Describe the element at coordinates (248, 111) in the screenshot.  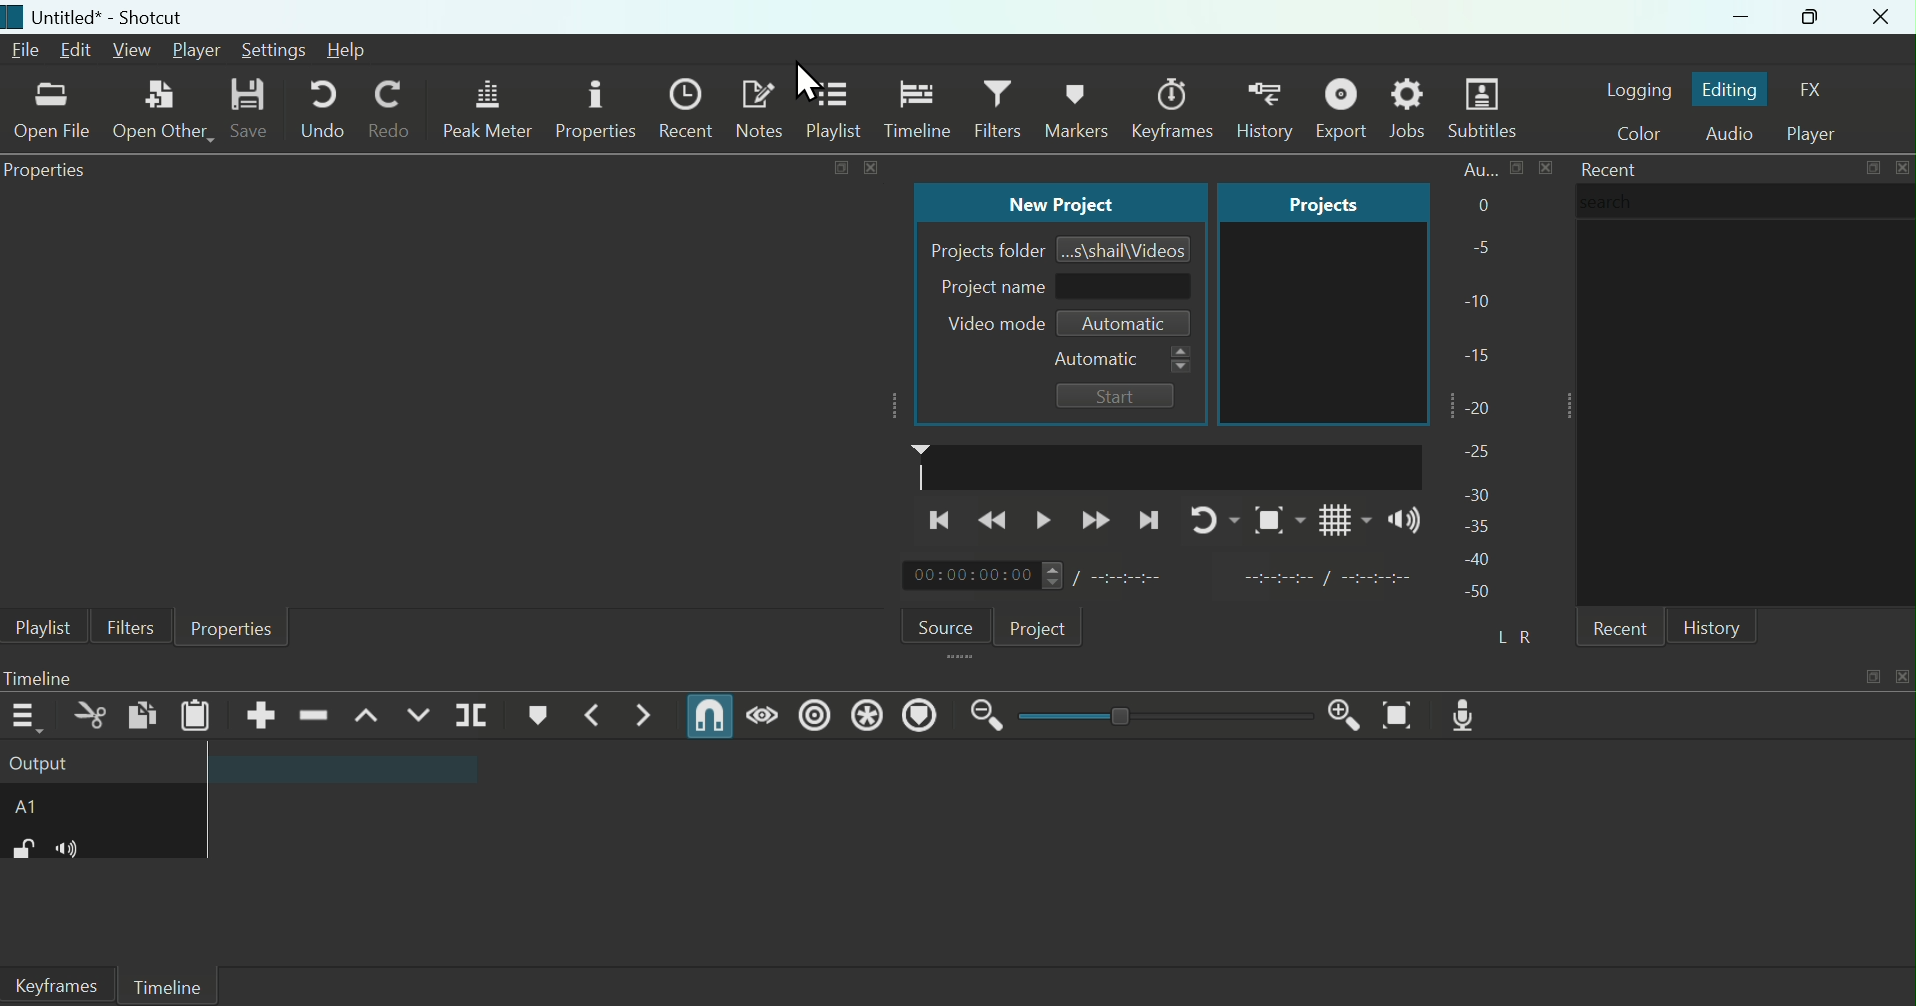
I see `Save` at that location.